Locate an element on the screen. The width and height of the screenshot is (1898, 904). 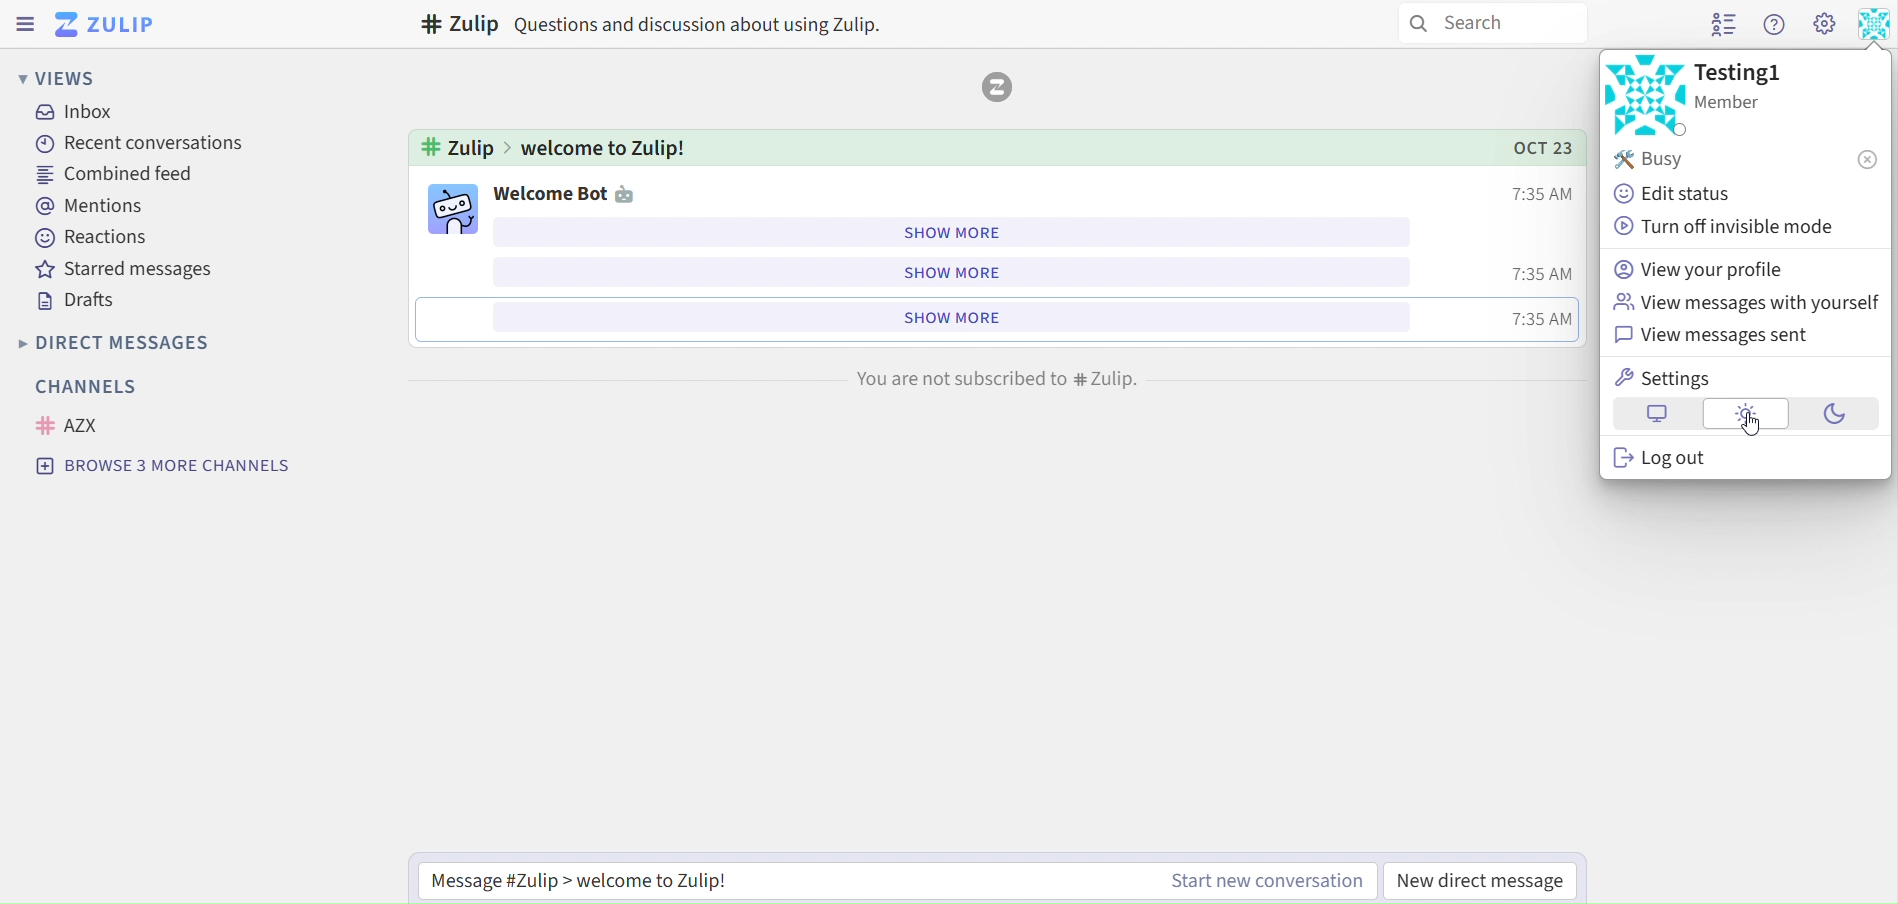
dark theme is located at coordinates (1836, 416).